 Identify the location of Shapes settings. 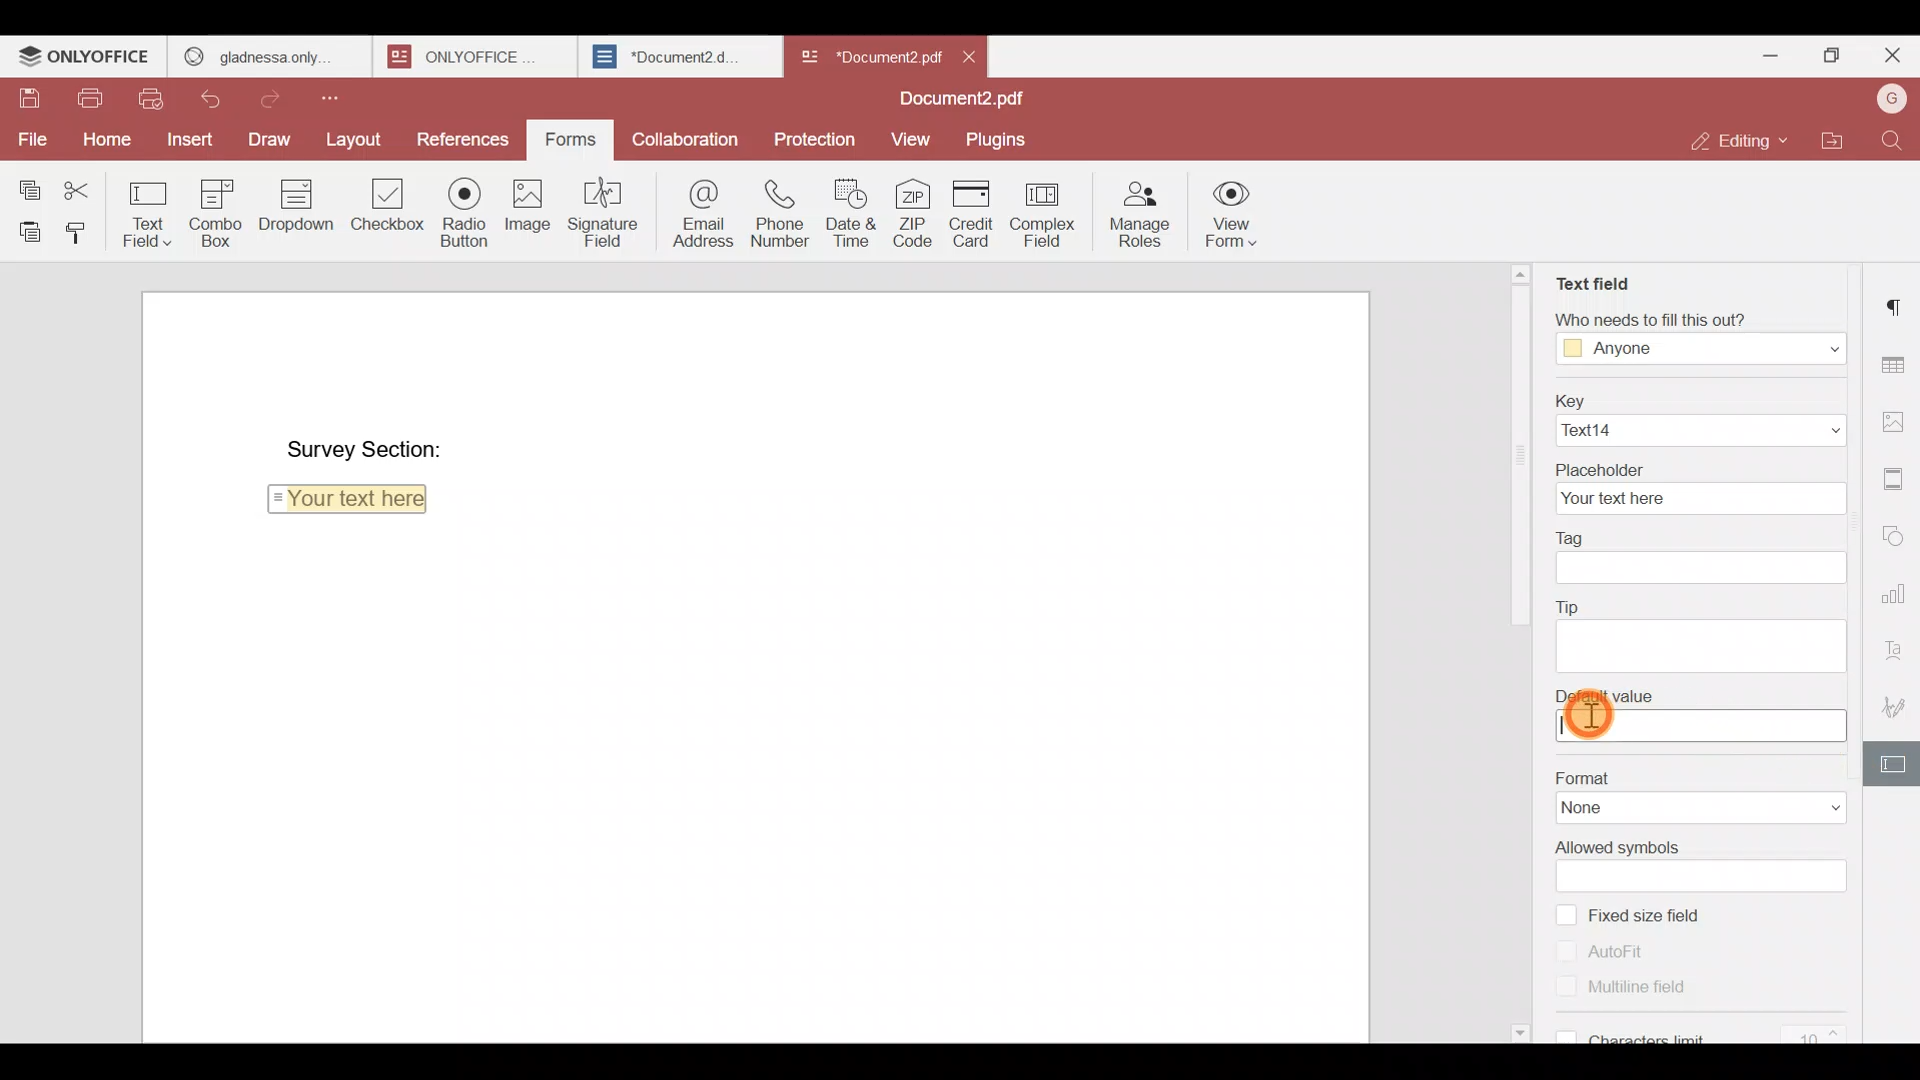
(1897, 535).